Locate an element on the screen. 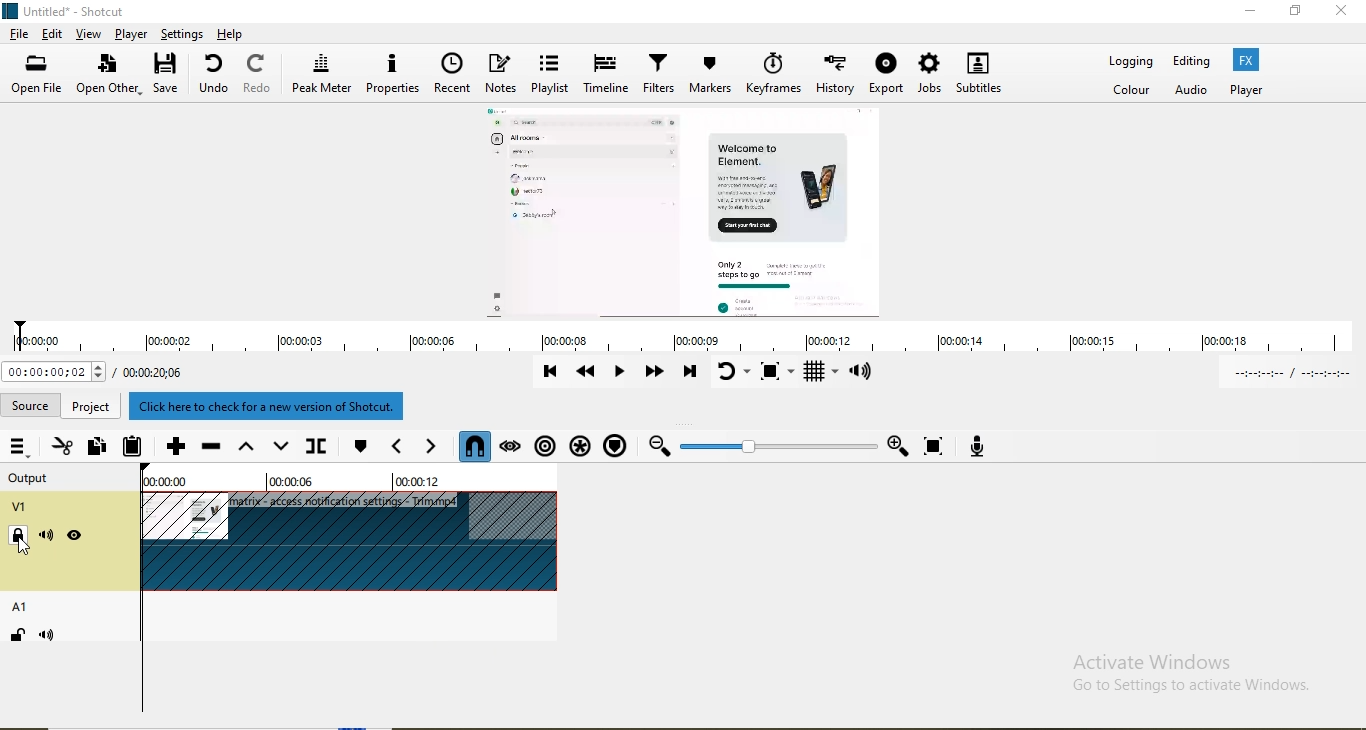 This screenshot has width=1366, height=730. Redo is located at coordinates (259, 75).